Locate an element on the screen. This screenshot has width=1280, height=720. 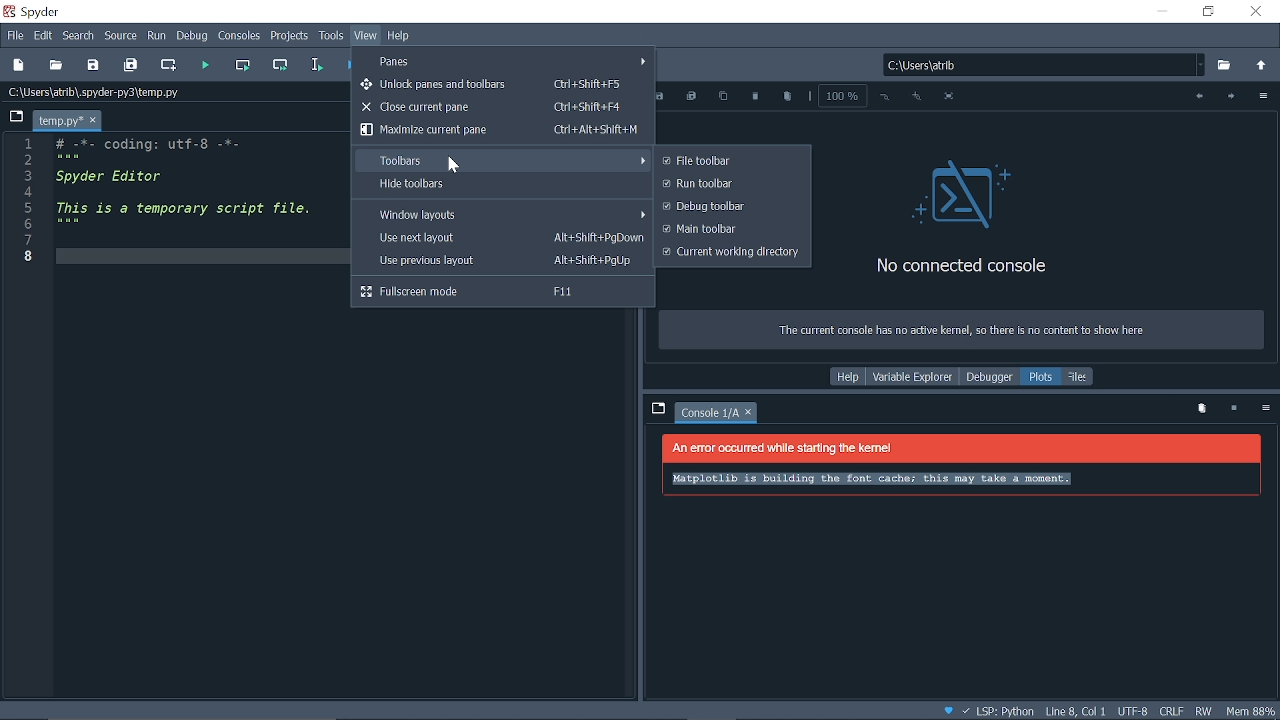
Zoom out is located at coordinates (886, 97).